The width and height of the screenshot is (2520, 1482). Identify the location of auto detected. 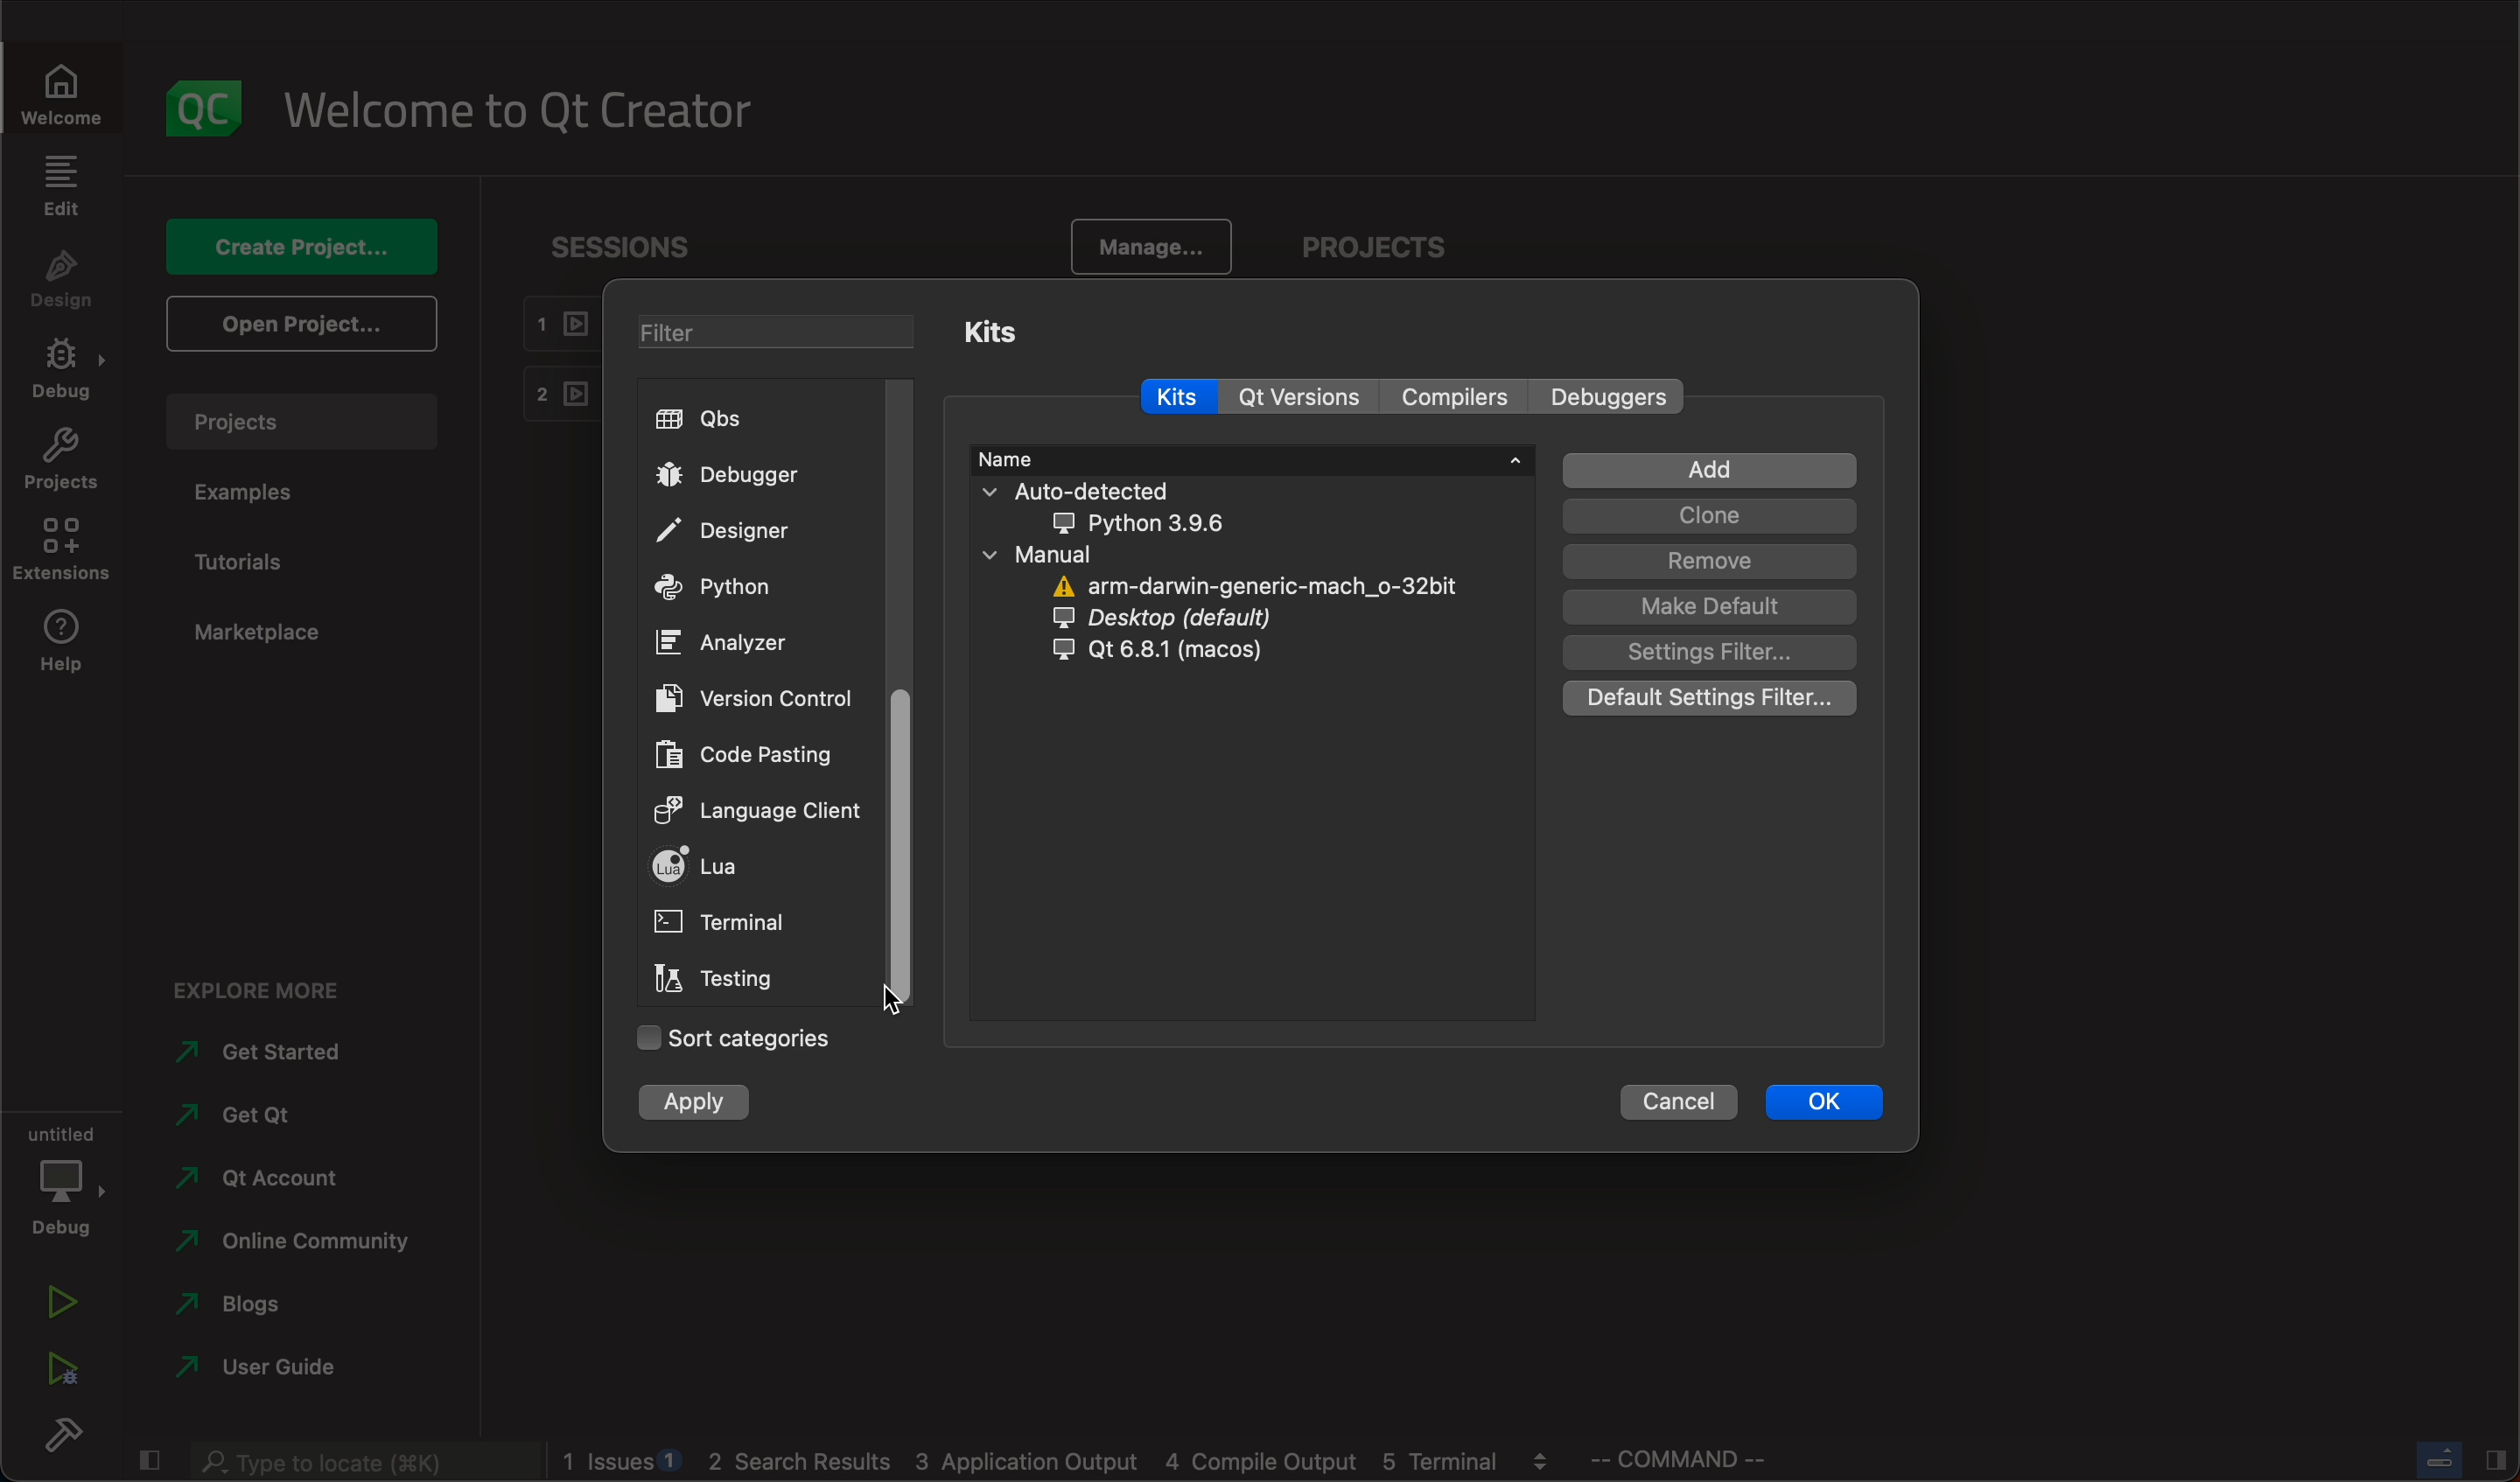
(1147, 506).